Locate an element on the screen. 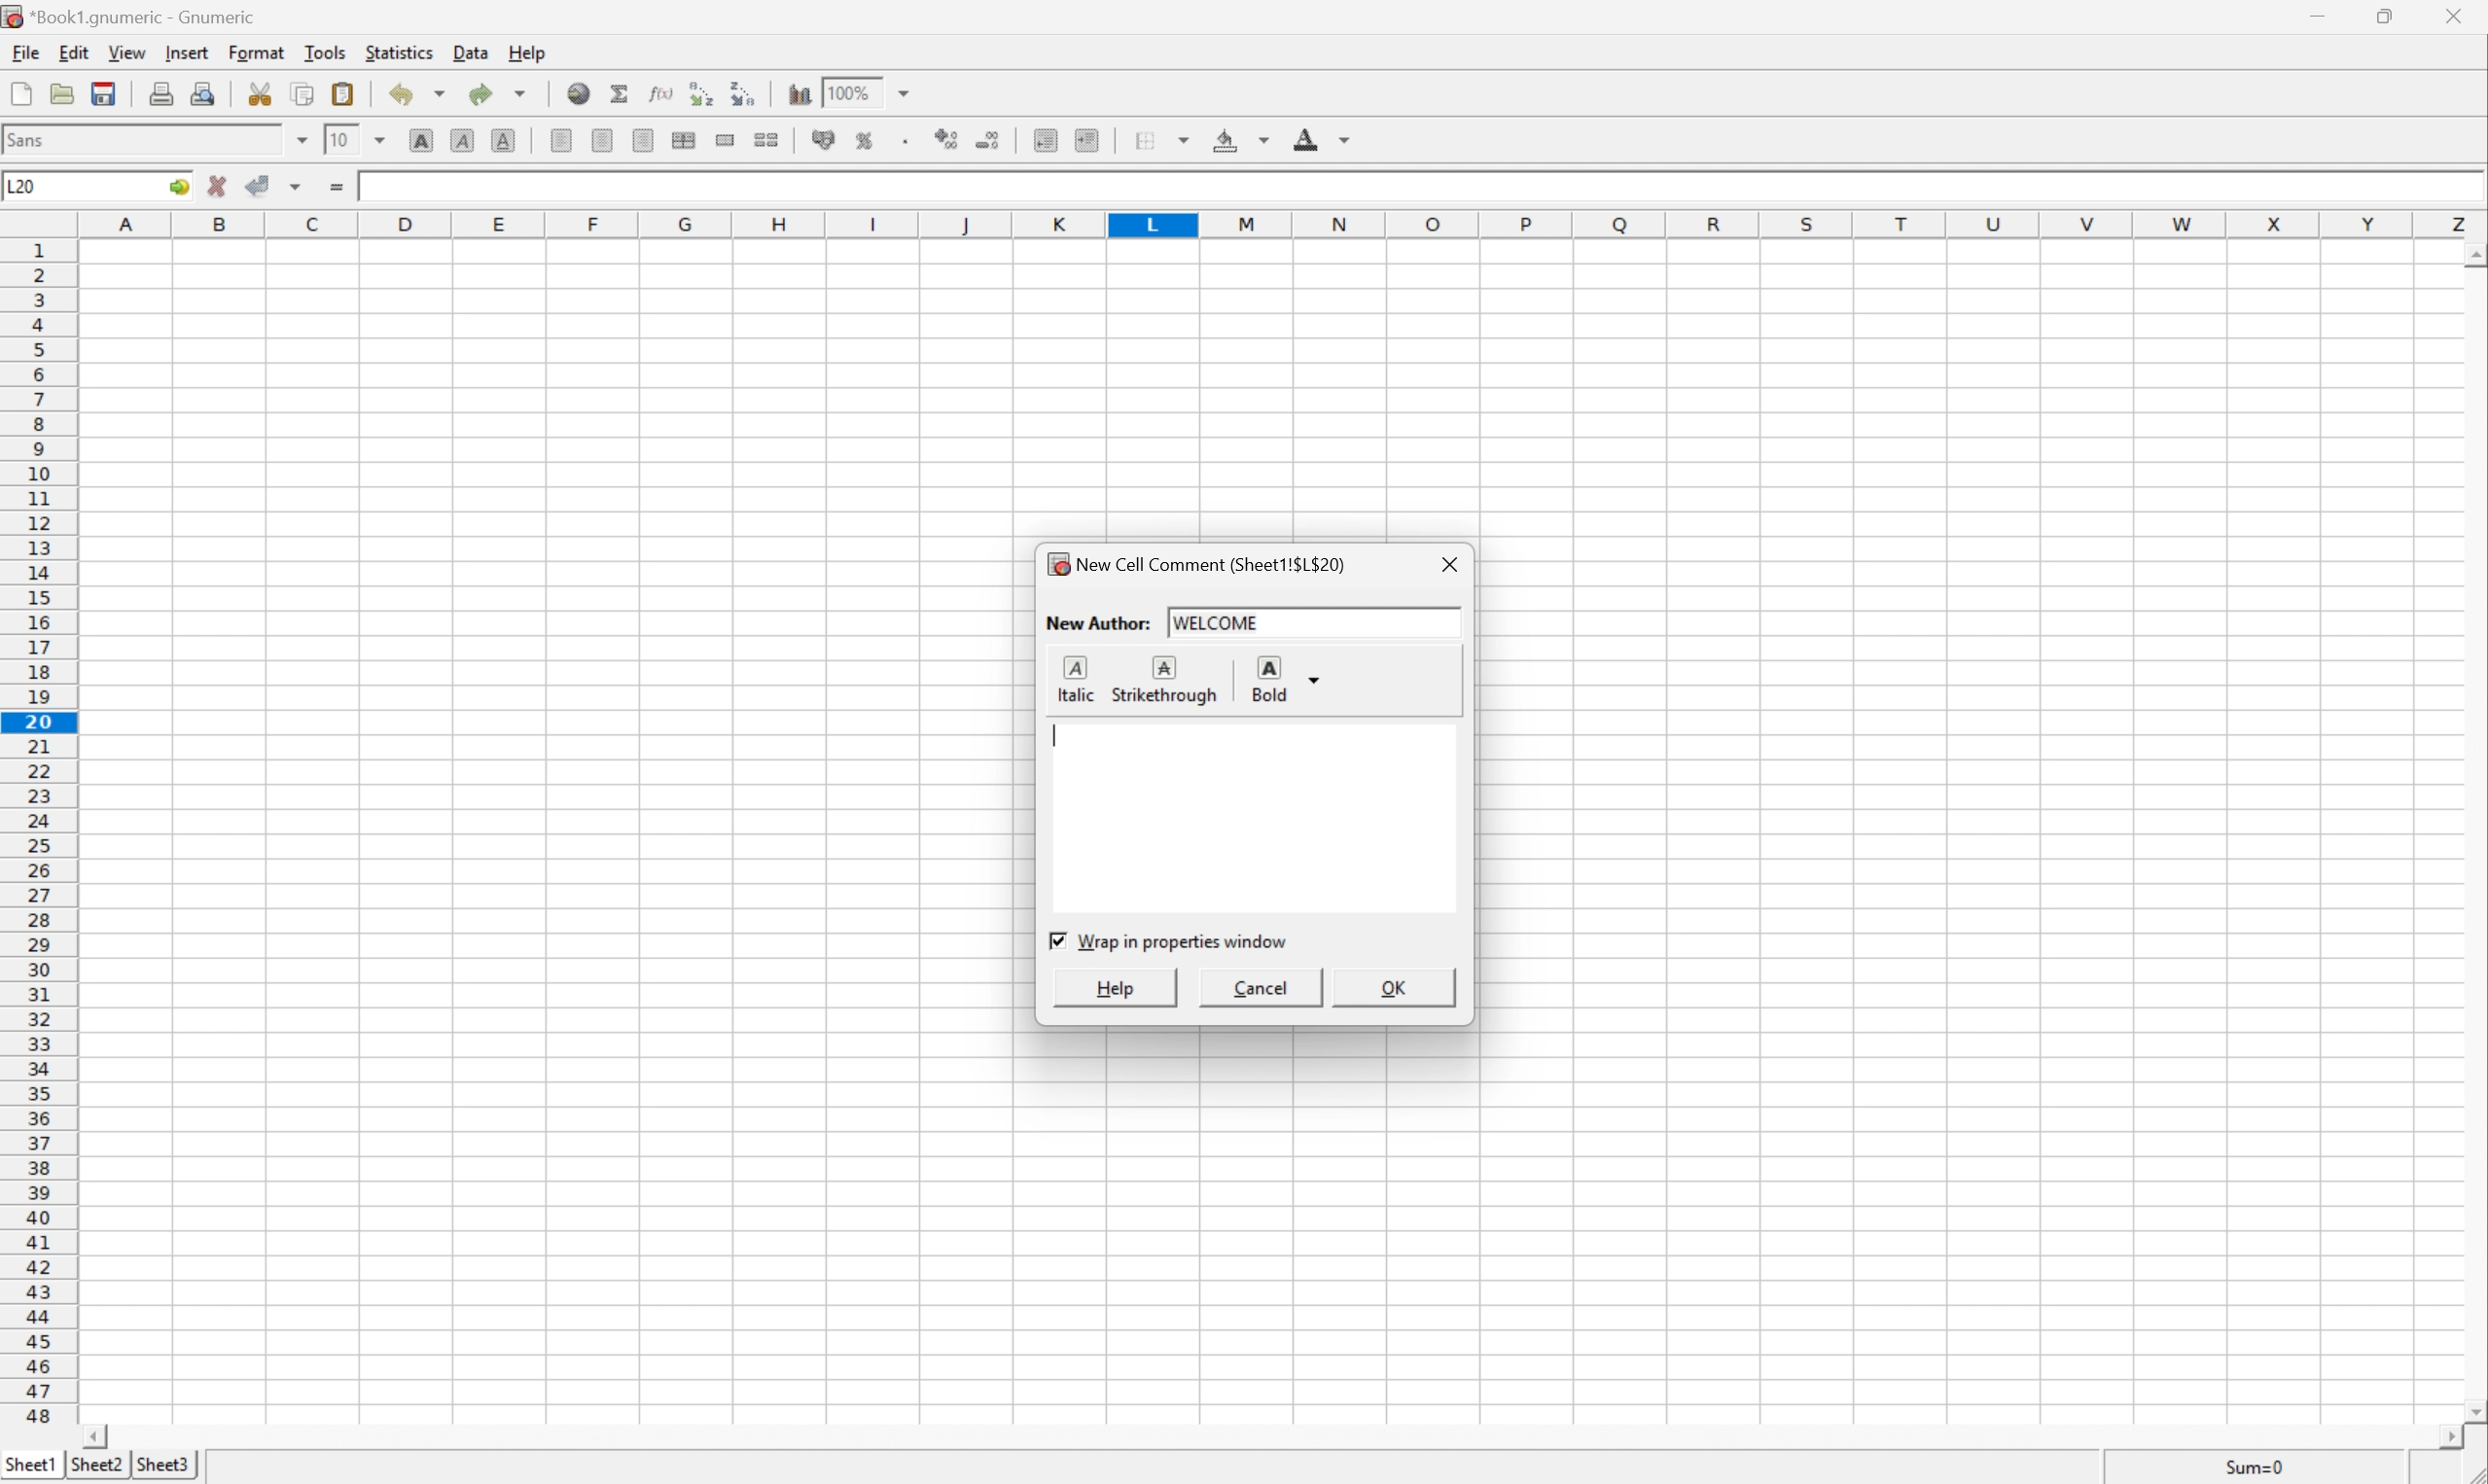  Align Left is located at coordinates (560, 142).